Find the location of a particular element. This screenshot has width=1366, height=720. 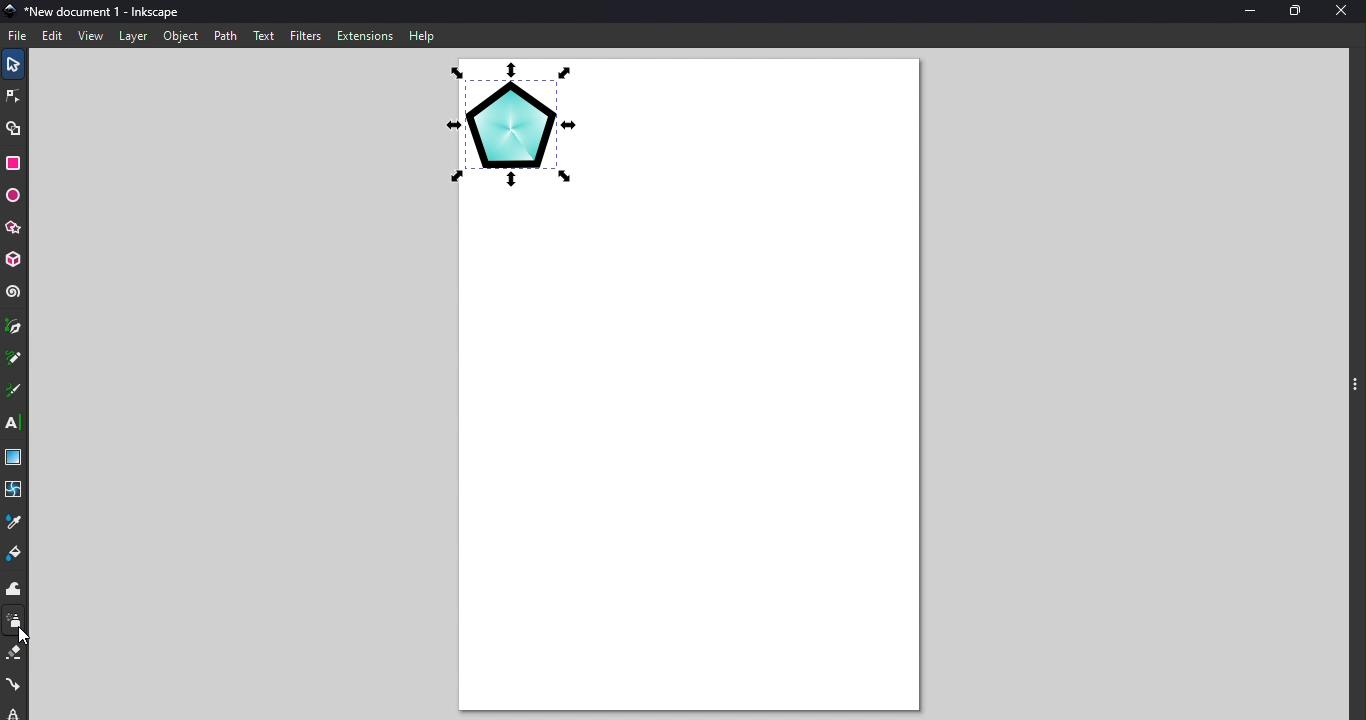

Rectangle tool is located at coordinates (15, 165).